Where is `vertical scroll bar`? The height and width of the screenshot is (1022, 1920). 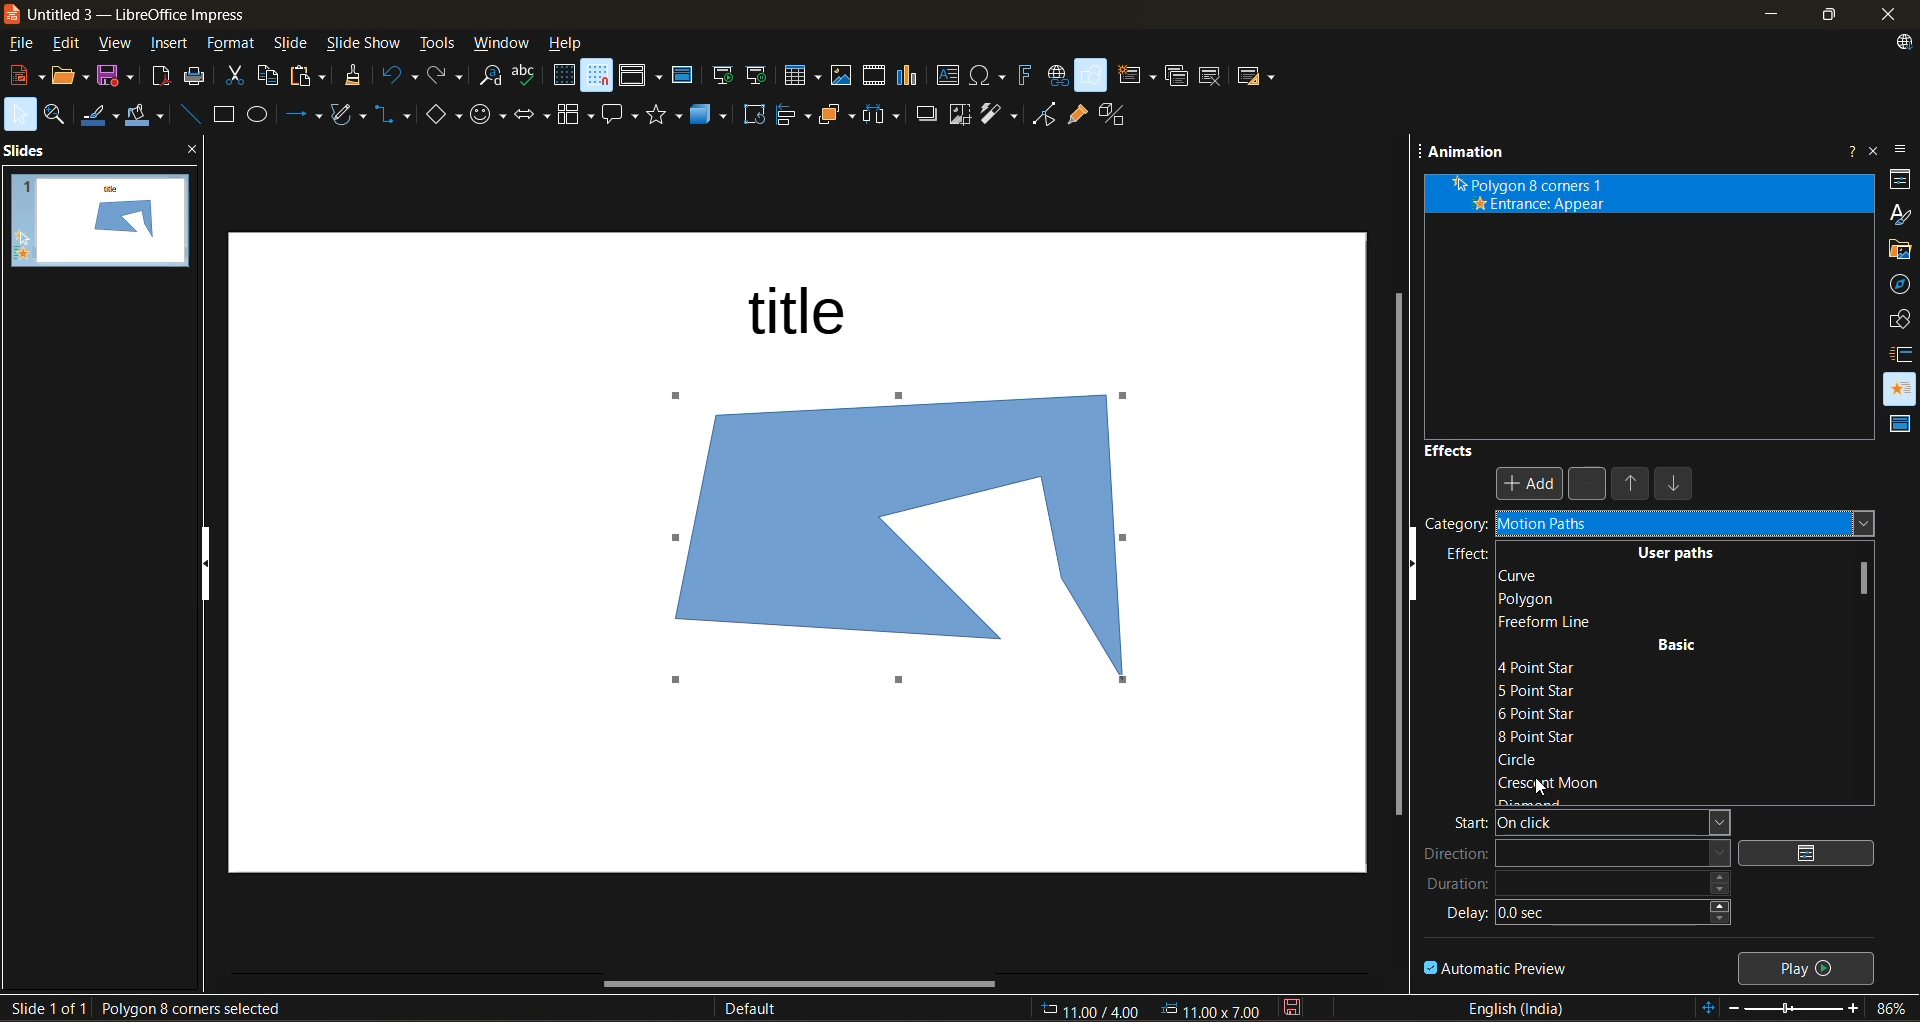 vertical scroll bar is located at coordinates (1865, 581).